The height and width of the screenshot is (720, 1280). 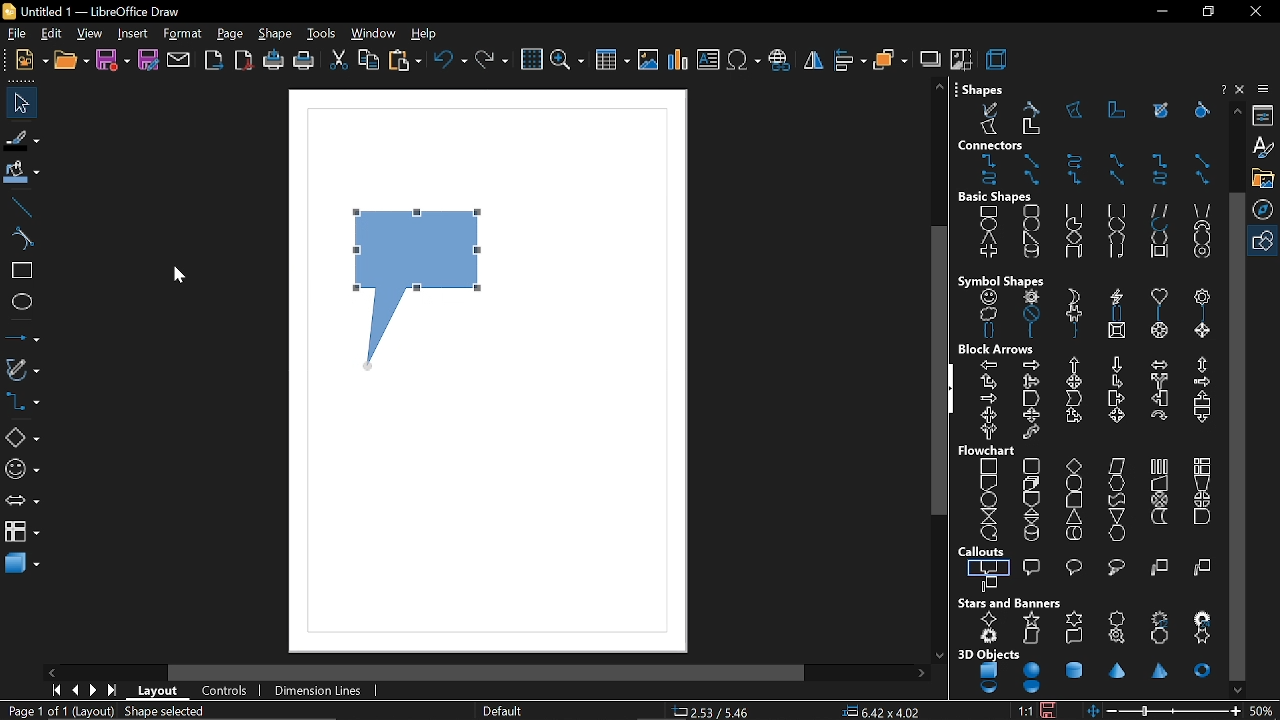 What do you see at coordinates (1156, 252) in the screenshot?
I see `frame` at bounding box center [1156, 252].